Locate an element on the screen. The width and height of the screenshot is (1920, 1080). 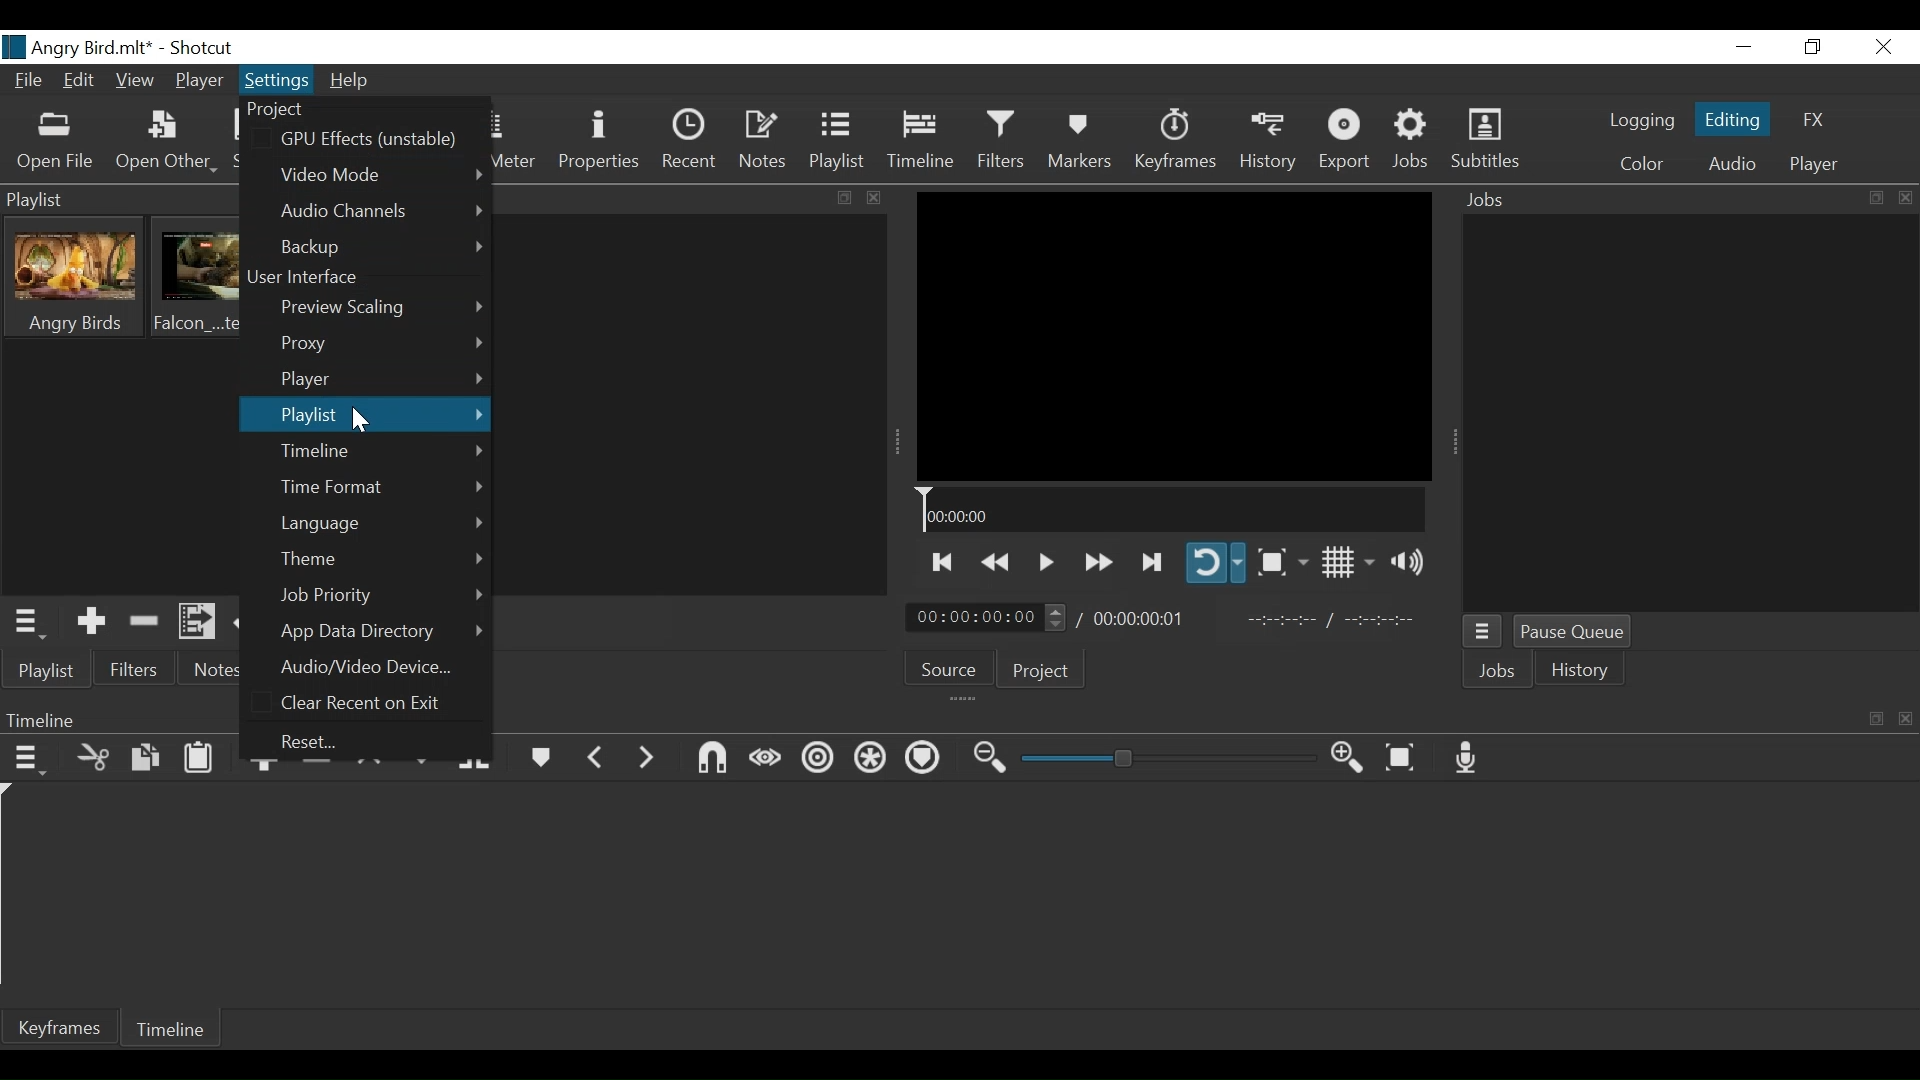
Export is located at coordinates (1347, 140).